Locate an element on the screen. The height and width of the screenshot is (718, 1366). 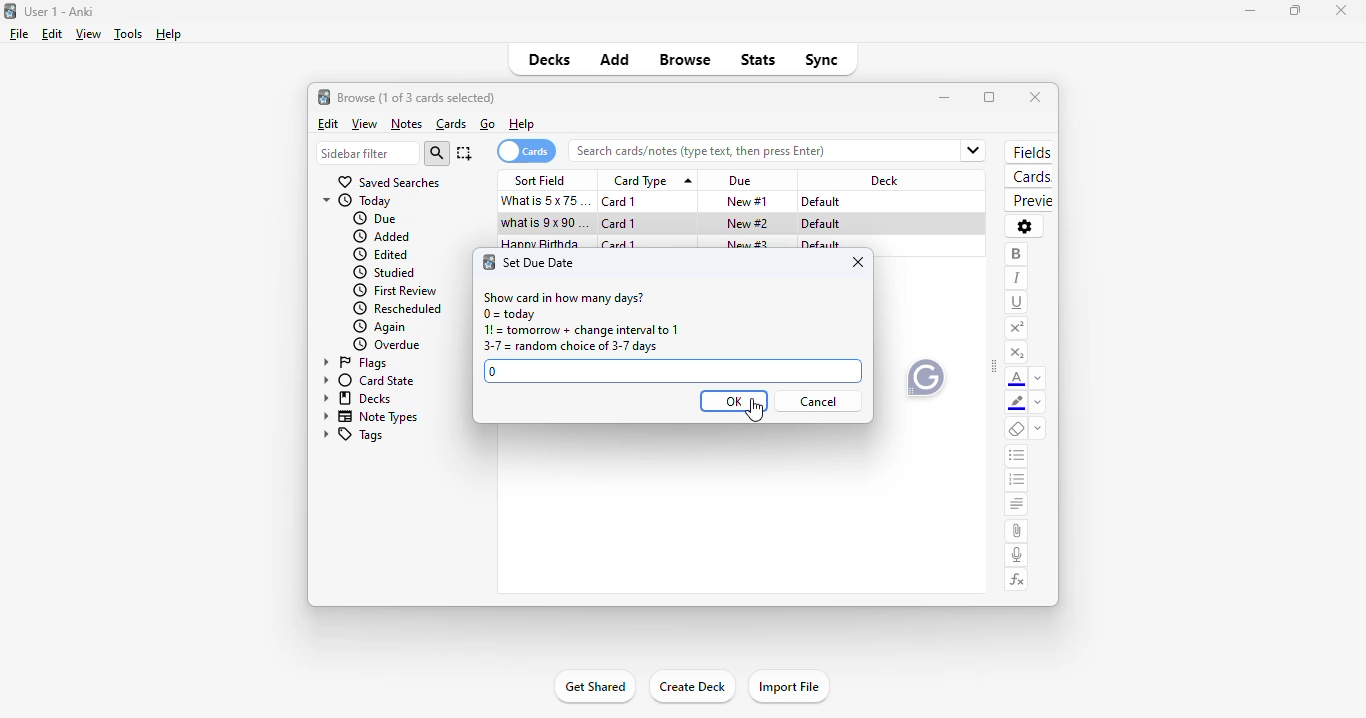
tools is located at coordinates (128, 34).